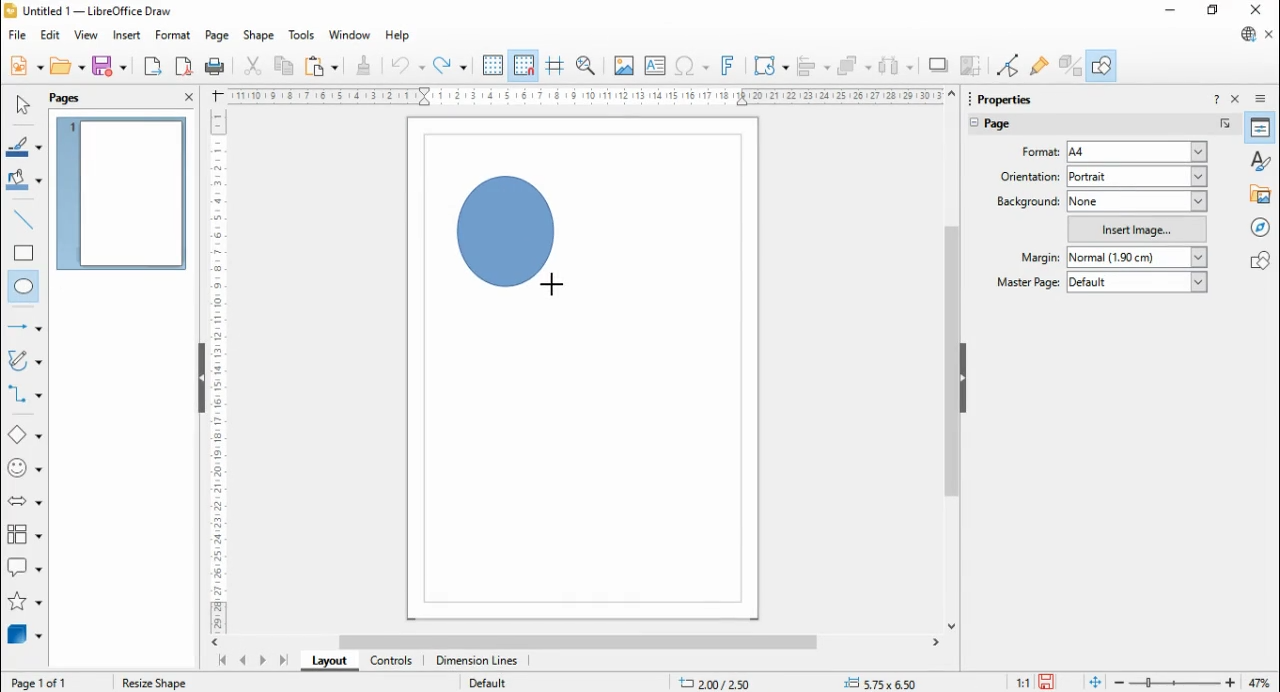  I want to click on shapes, so click(1260, 260).